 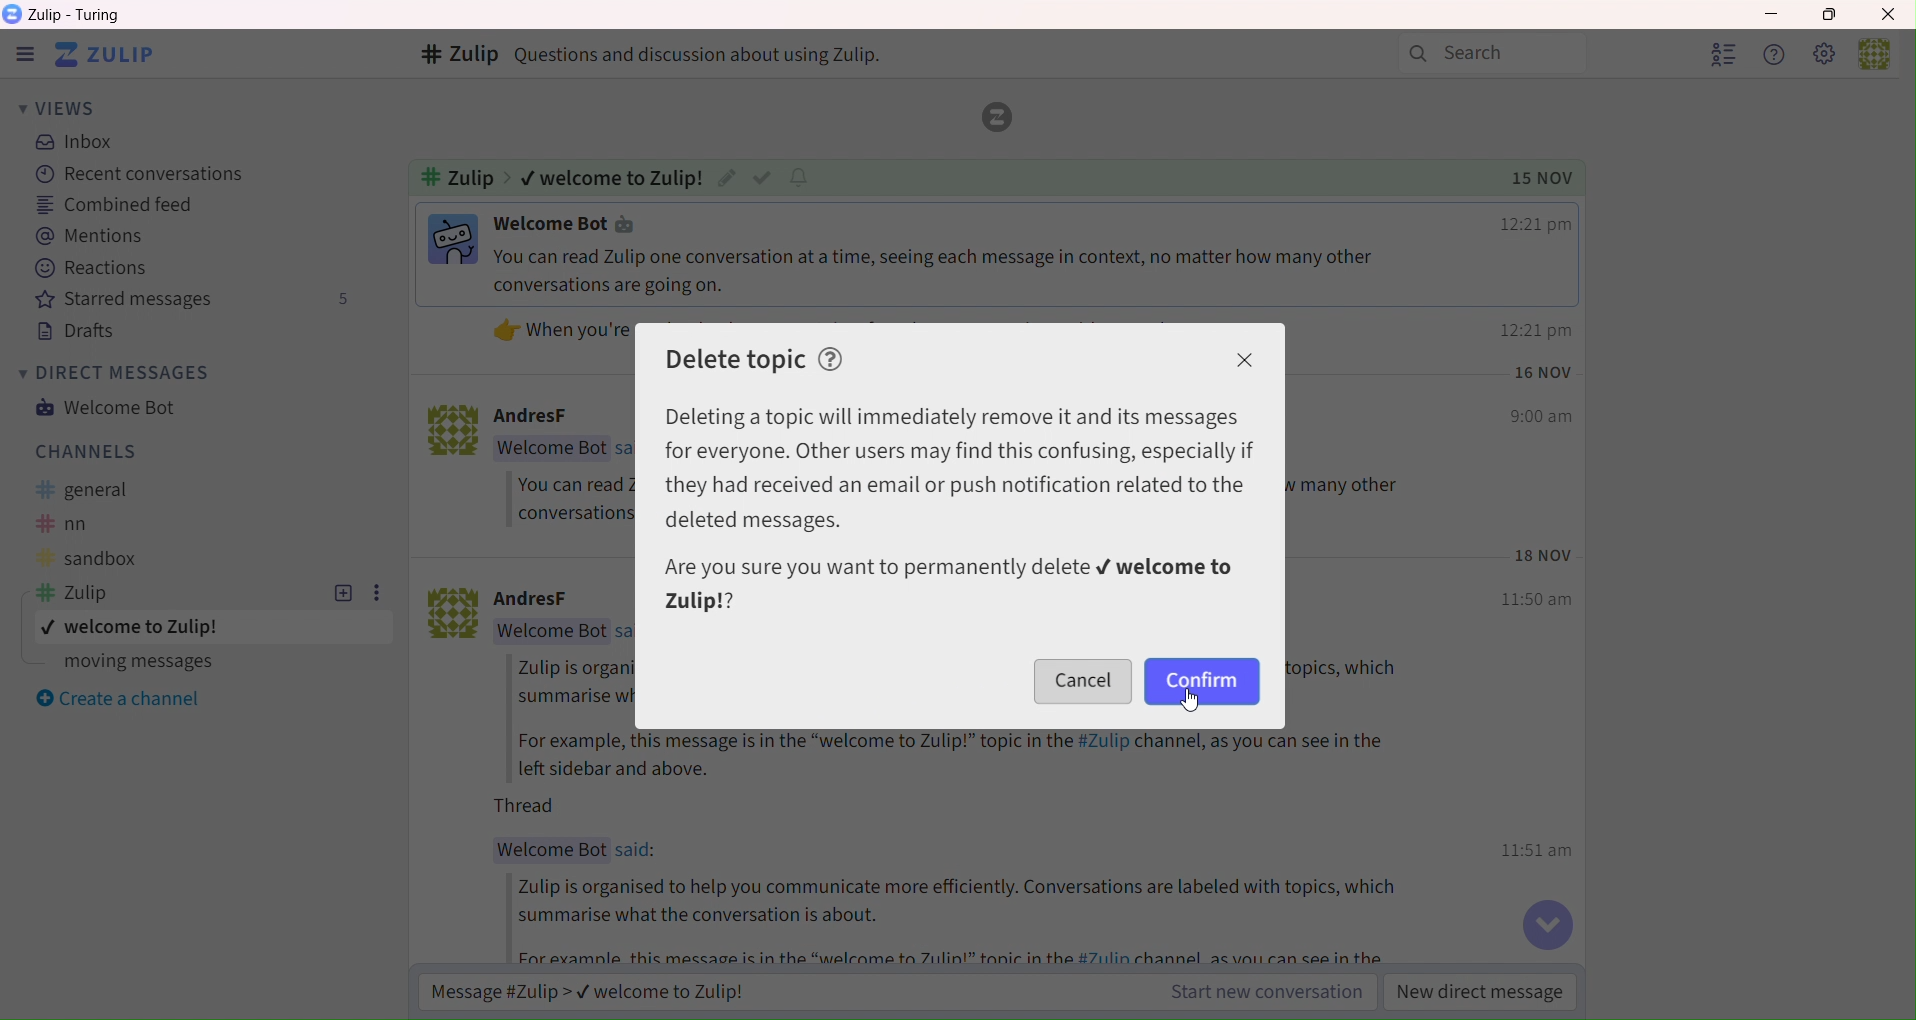 What do you see at coordinates (110, 372) in the screenshot?
I see `Direct Messages` at bounding box center [110, 372].